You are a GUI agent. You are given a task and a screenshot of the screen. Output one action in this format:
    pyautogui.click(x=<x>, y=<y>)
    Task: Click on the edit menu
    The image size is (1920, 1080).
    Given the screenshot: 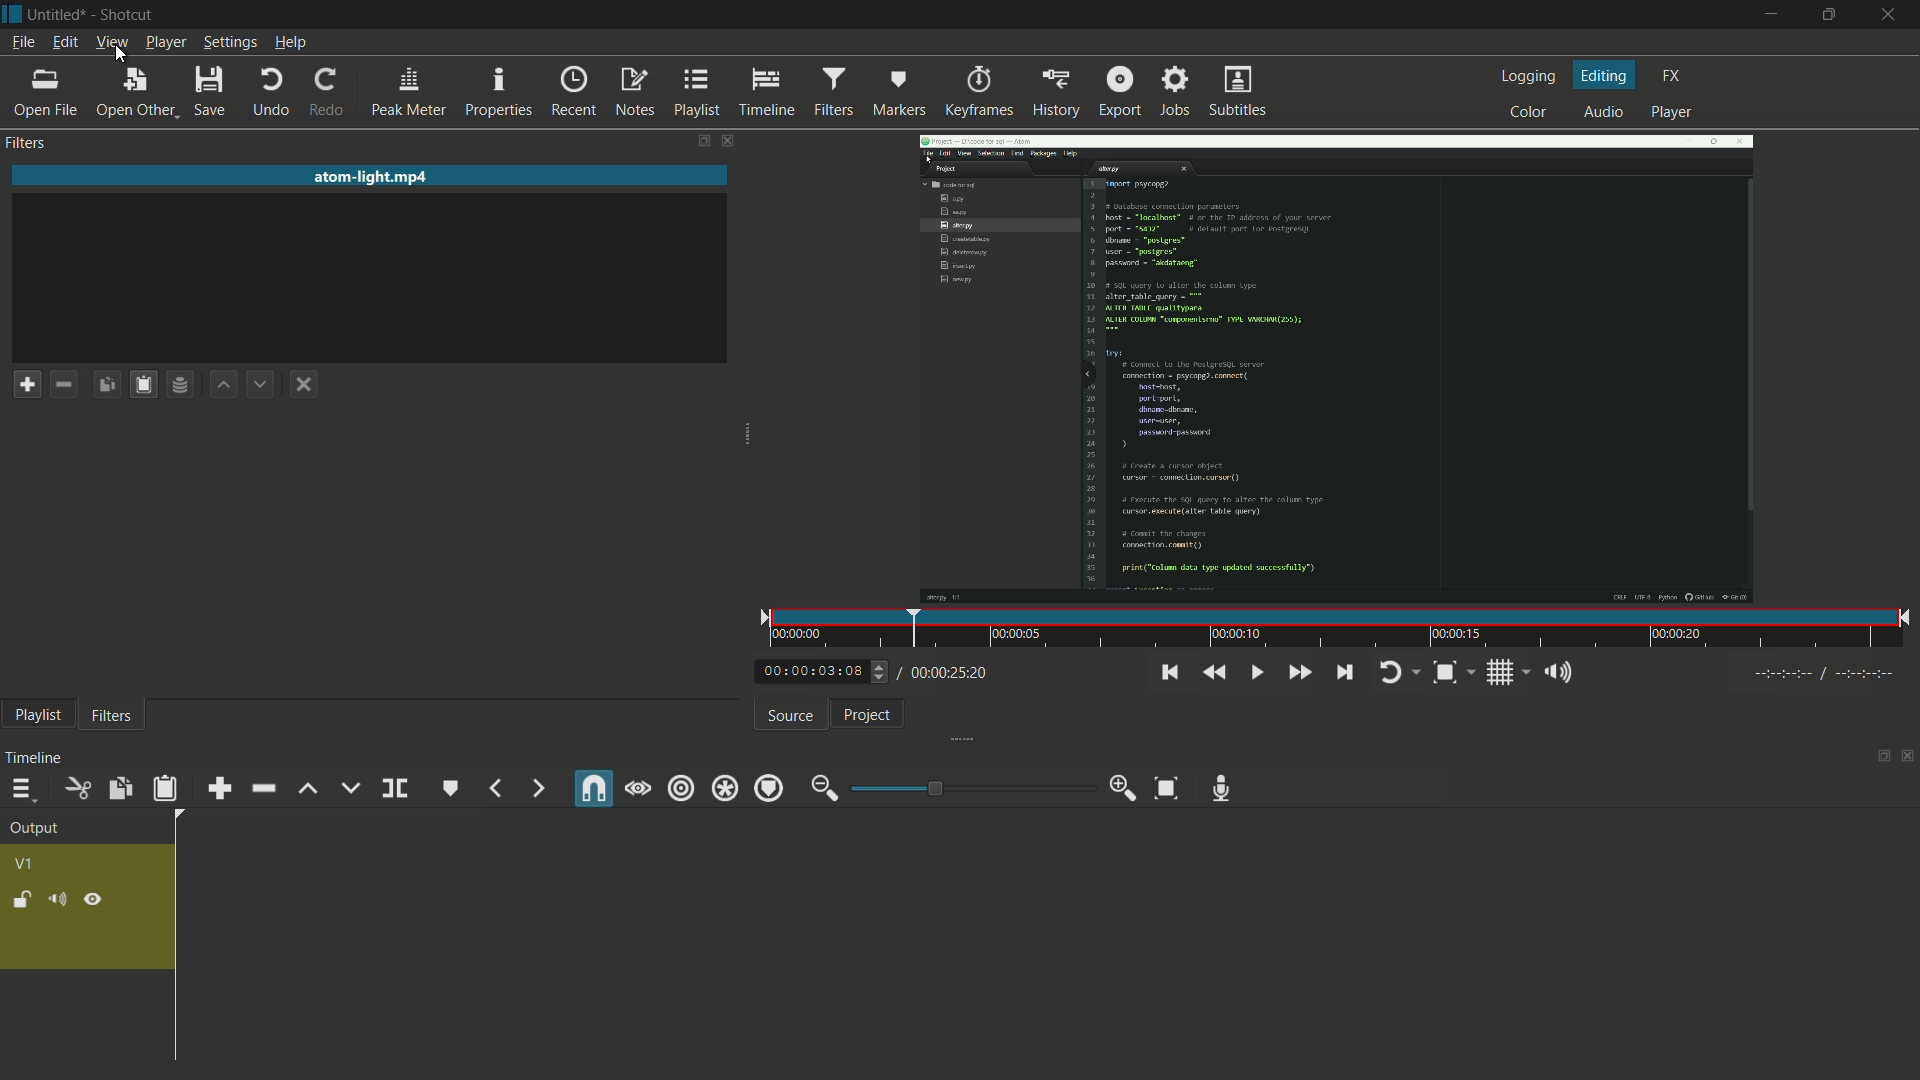 What is the action you would take?
    pyautogui.click(x=63, y=42)
    